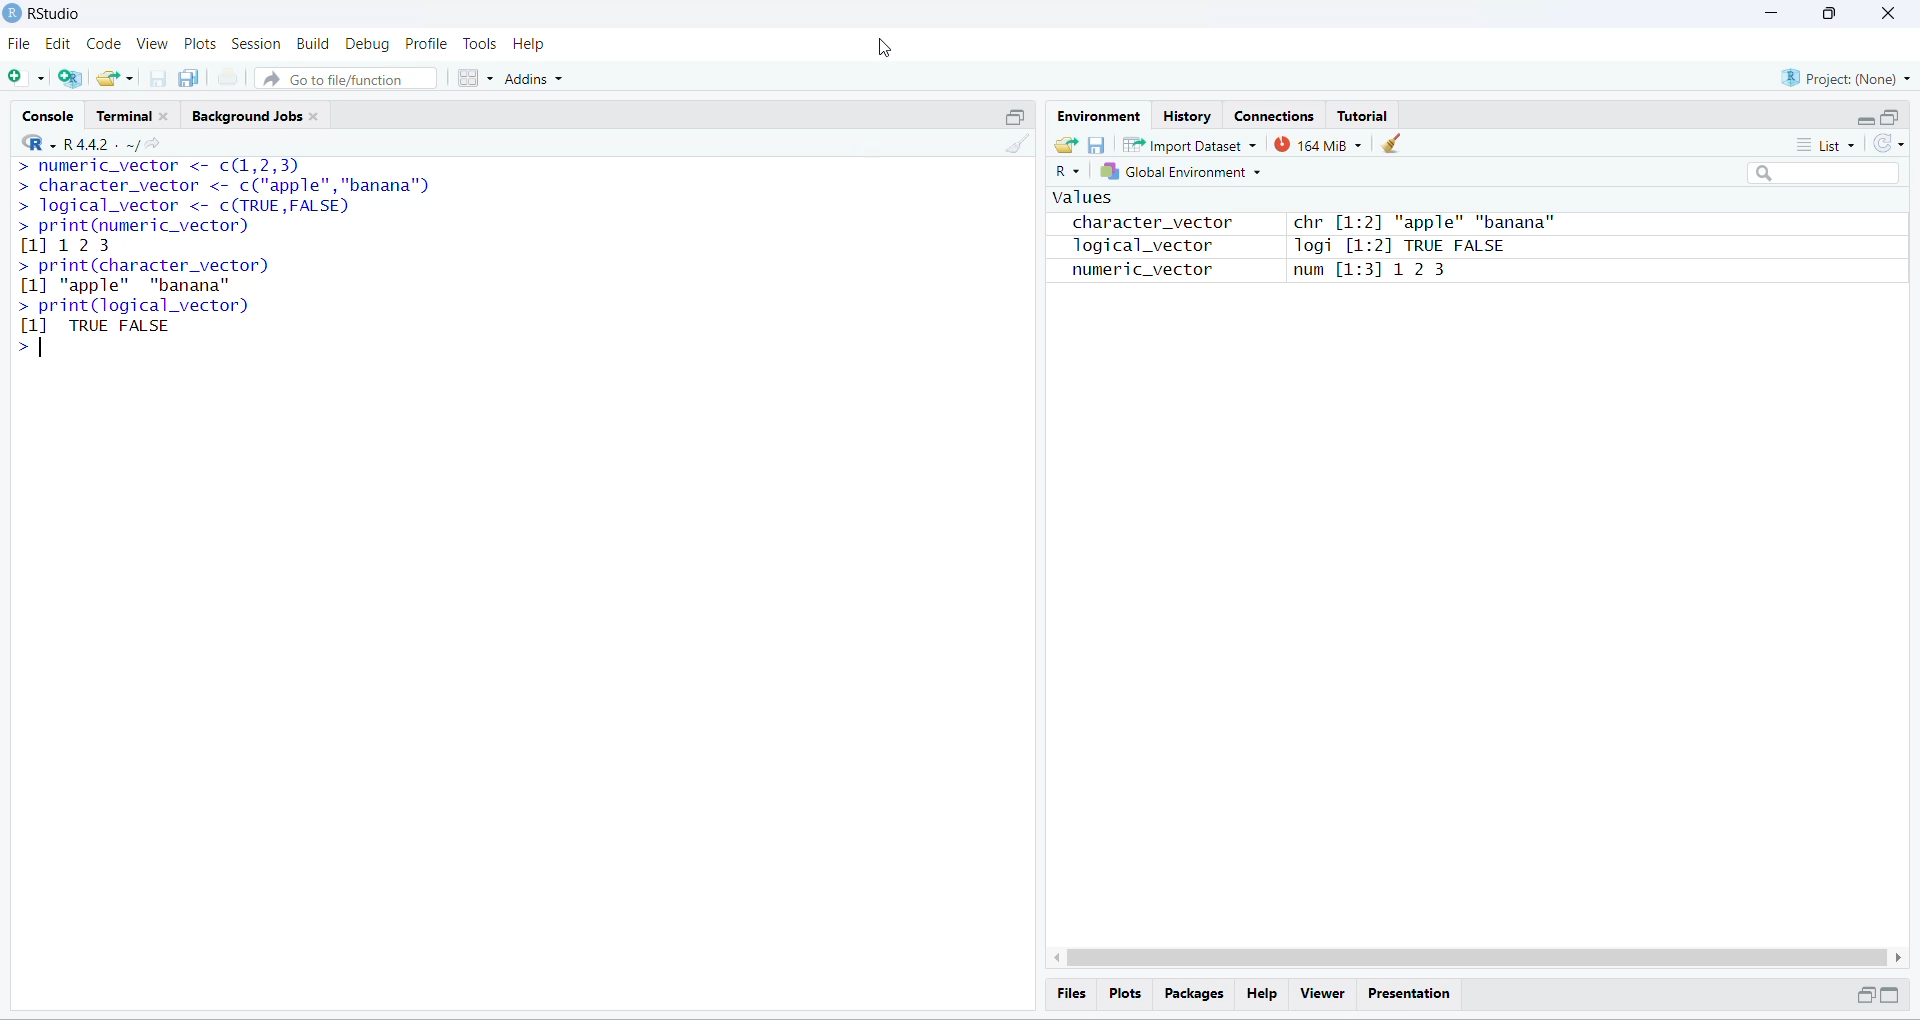 Image resolution: width=1920 pixels, height=1020 pixels. Describe the element at coordinates (115, 77) in the screenshot. I see `open existing project` at that location.